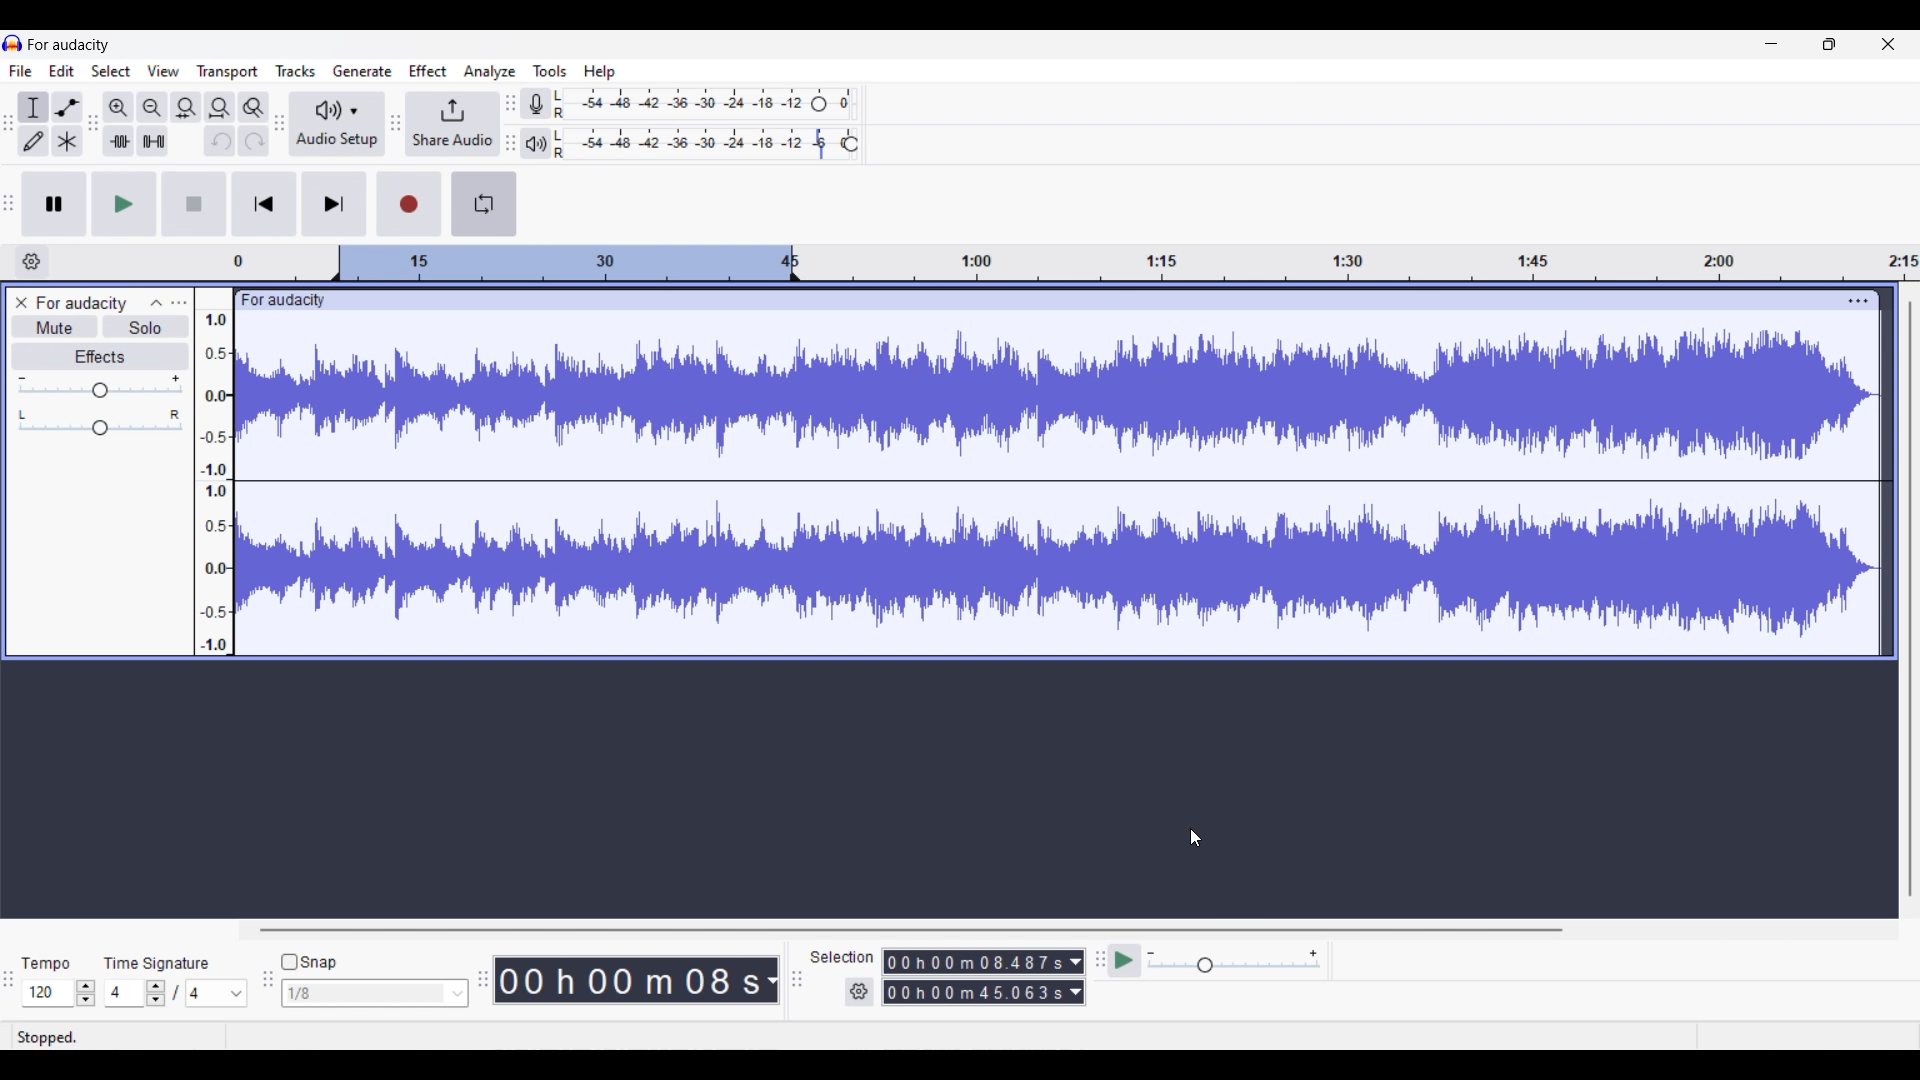 This screenshot has width=1920, height=1080. Describe the element at coordinates (1911, 599) in the screenshot. I see `Vertical slide bar` at that location.